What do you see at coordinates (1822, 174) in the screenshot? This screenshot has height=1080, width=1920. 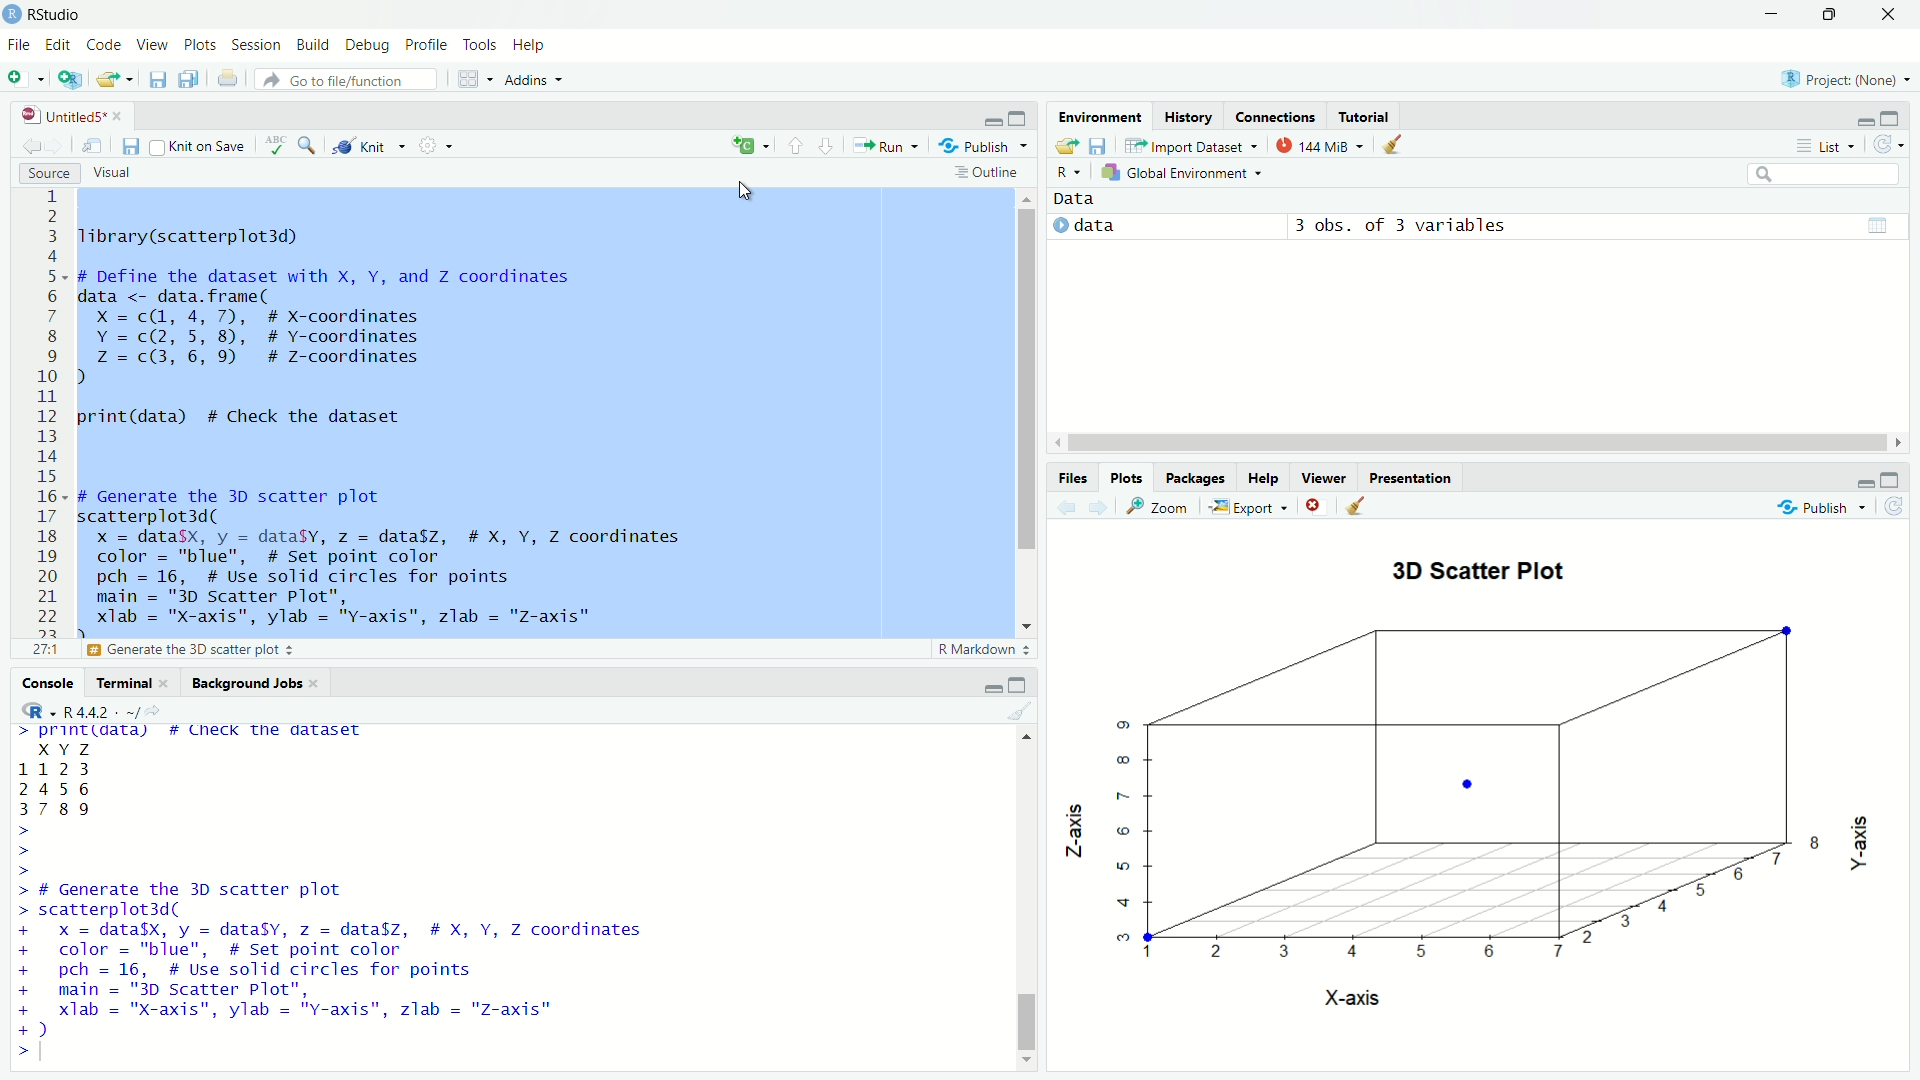 I see `search field` at bounding box center [1822, 174].